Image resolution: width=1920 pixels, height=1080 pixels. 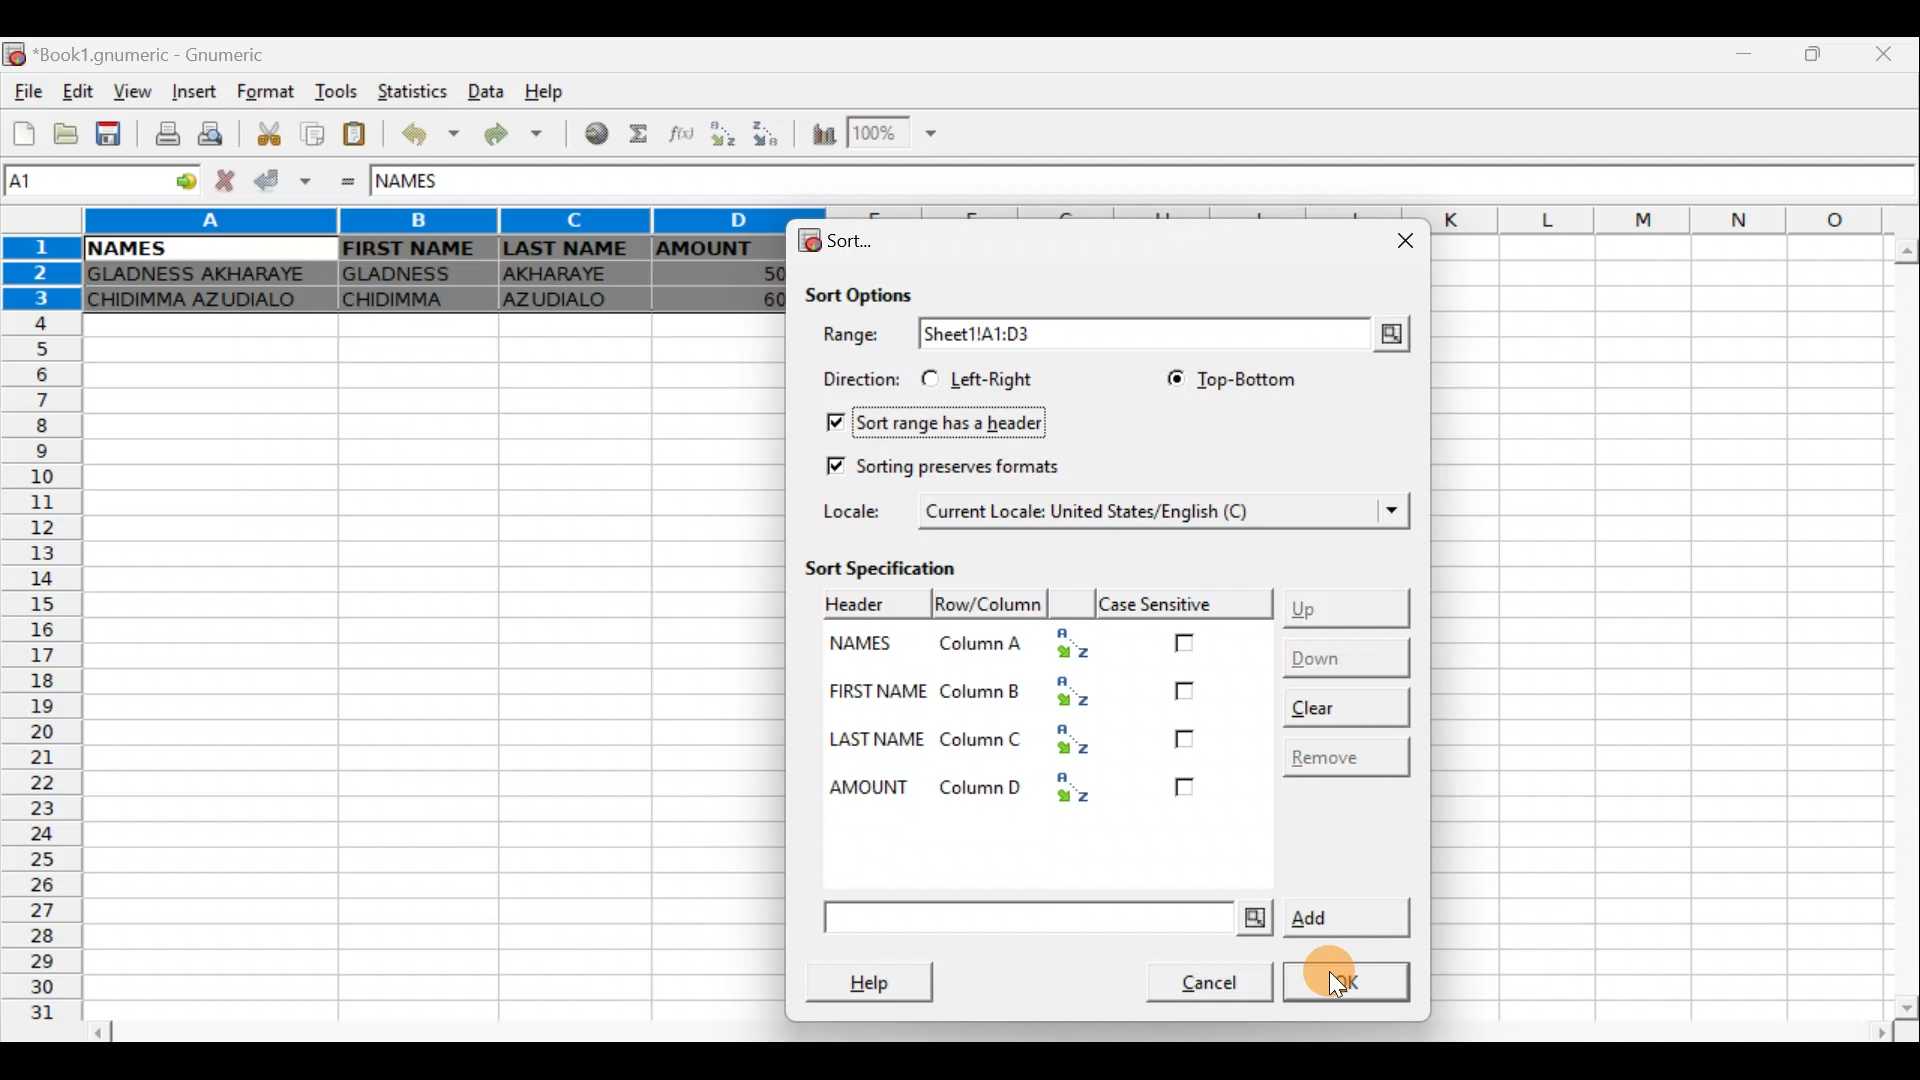 I want to click on NAMES, so click(x=870, y=649).